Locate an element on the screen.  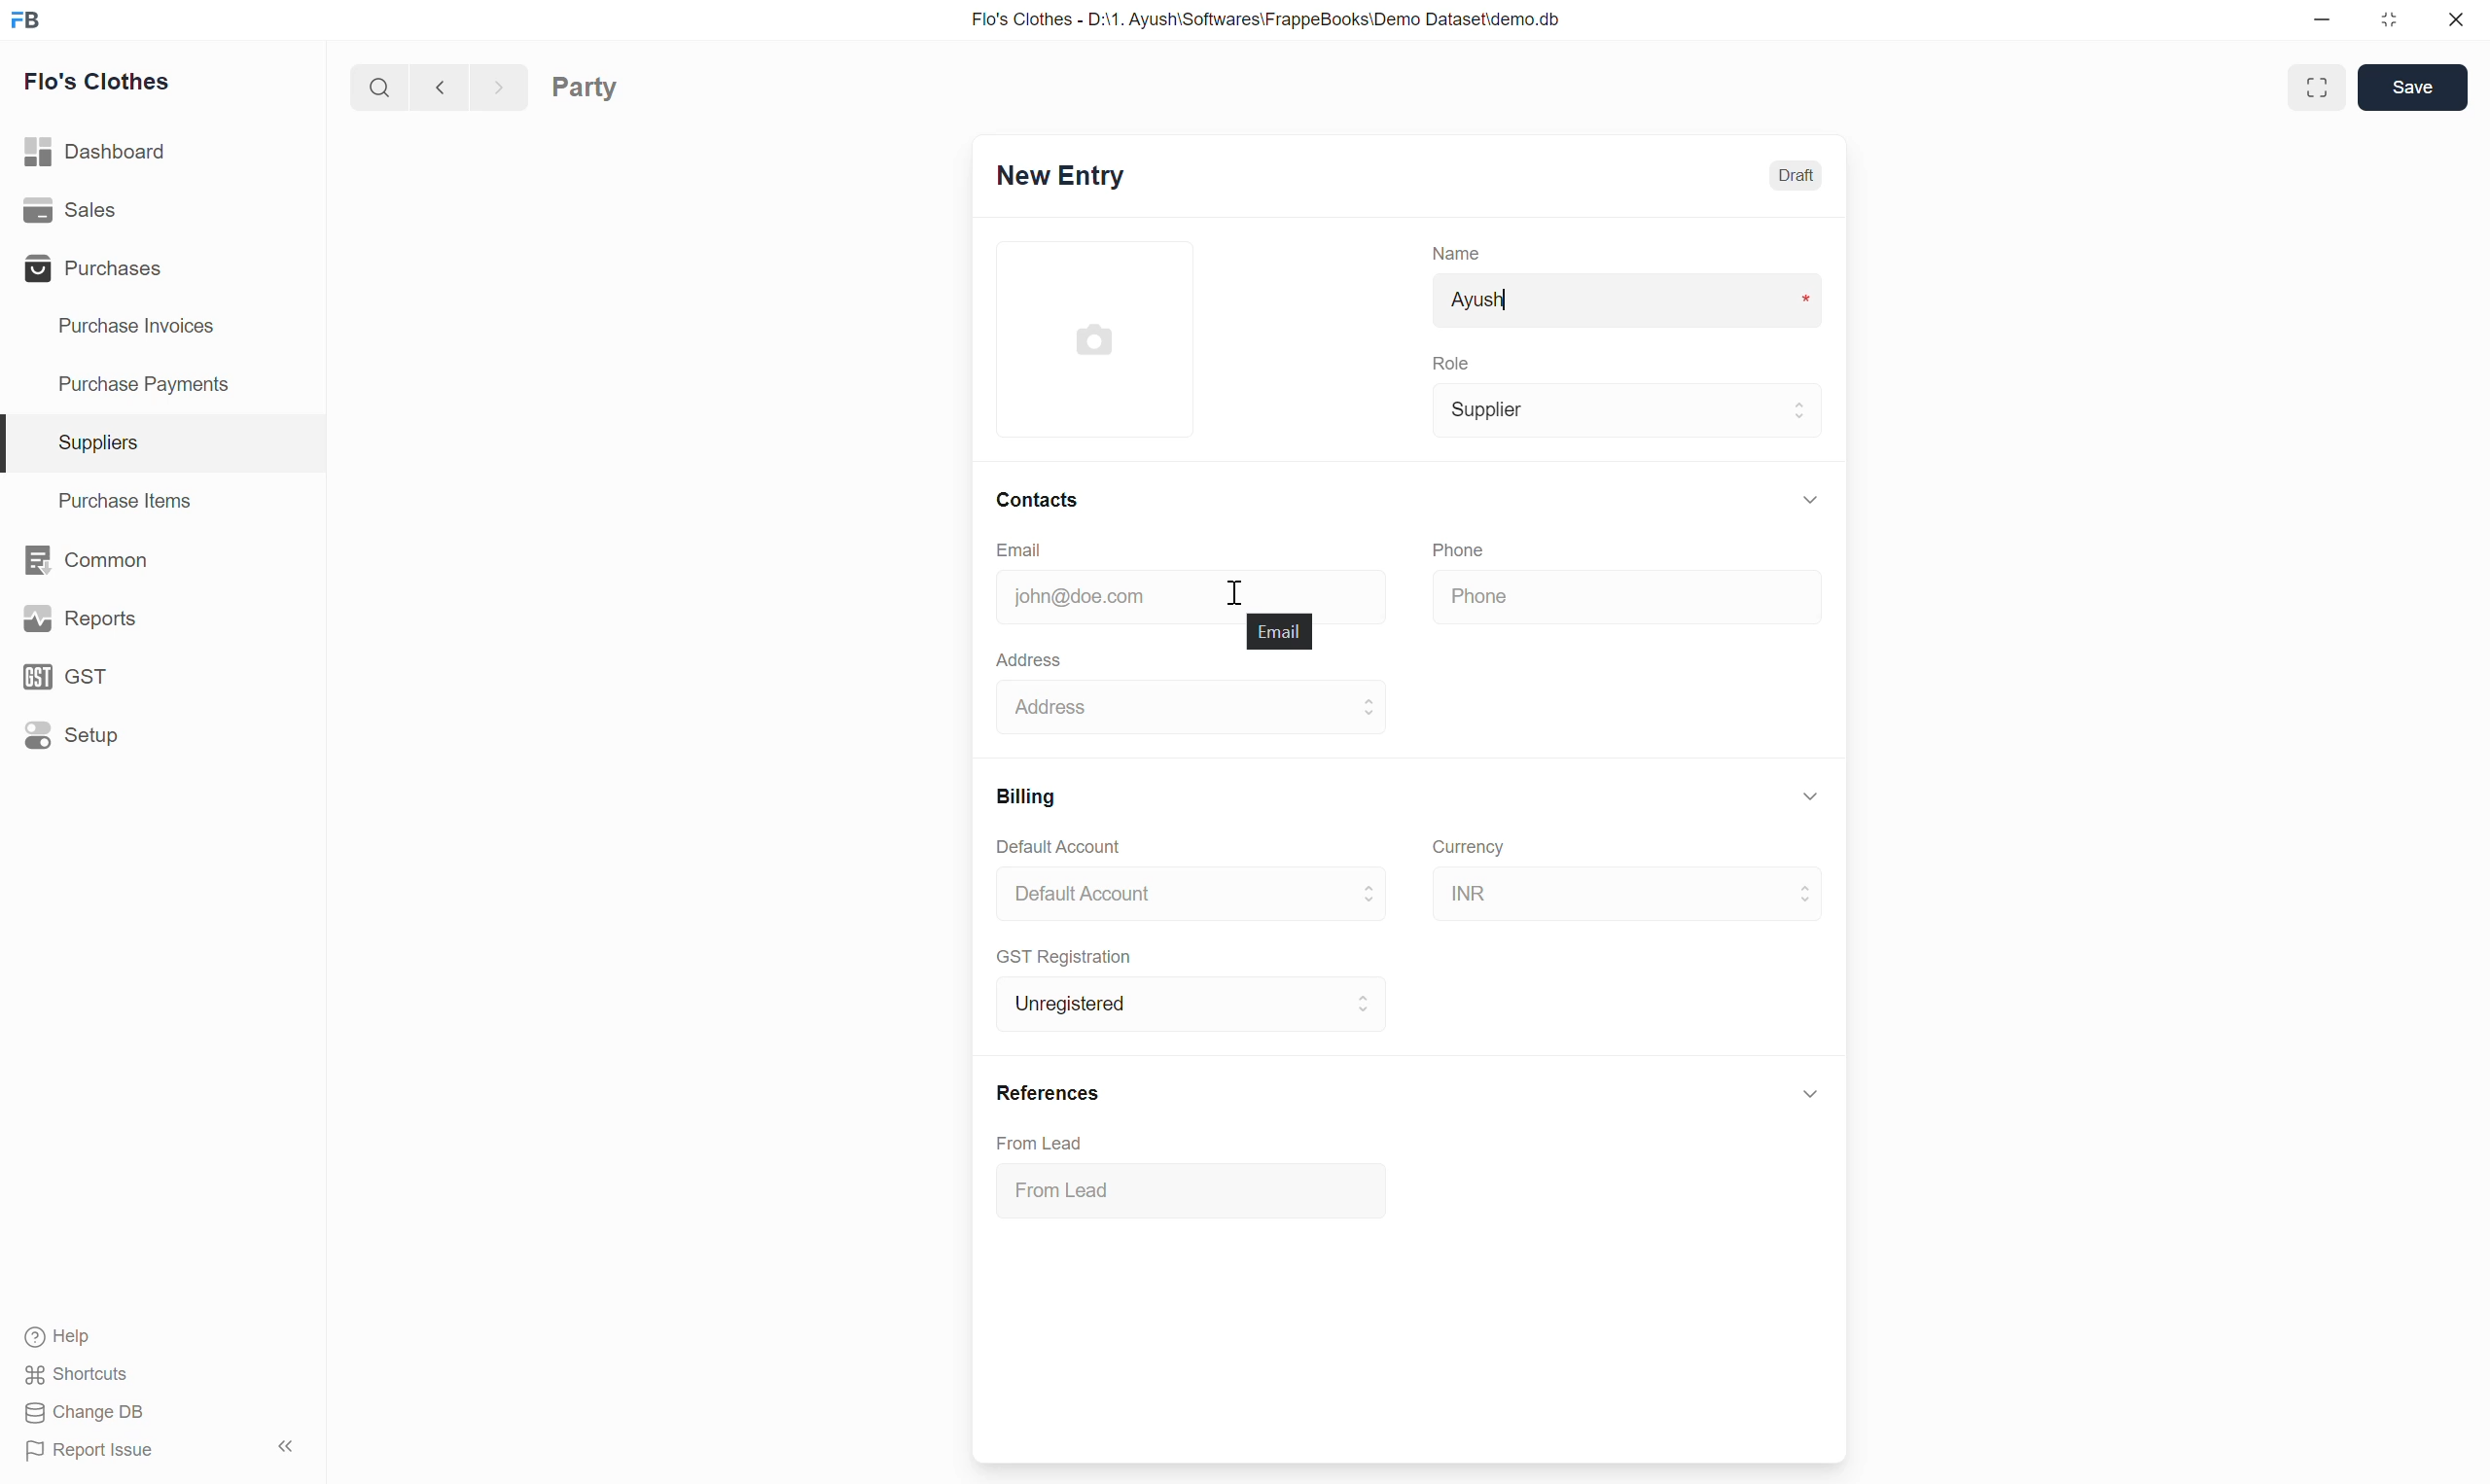
Sales is located at coordinates (162, 210).